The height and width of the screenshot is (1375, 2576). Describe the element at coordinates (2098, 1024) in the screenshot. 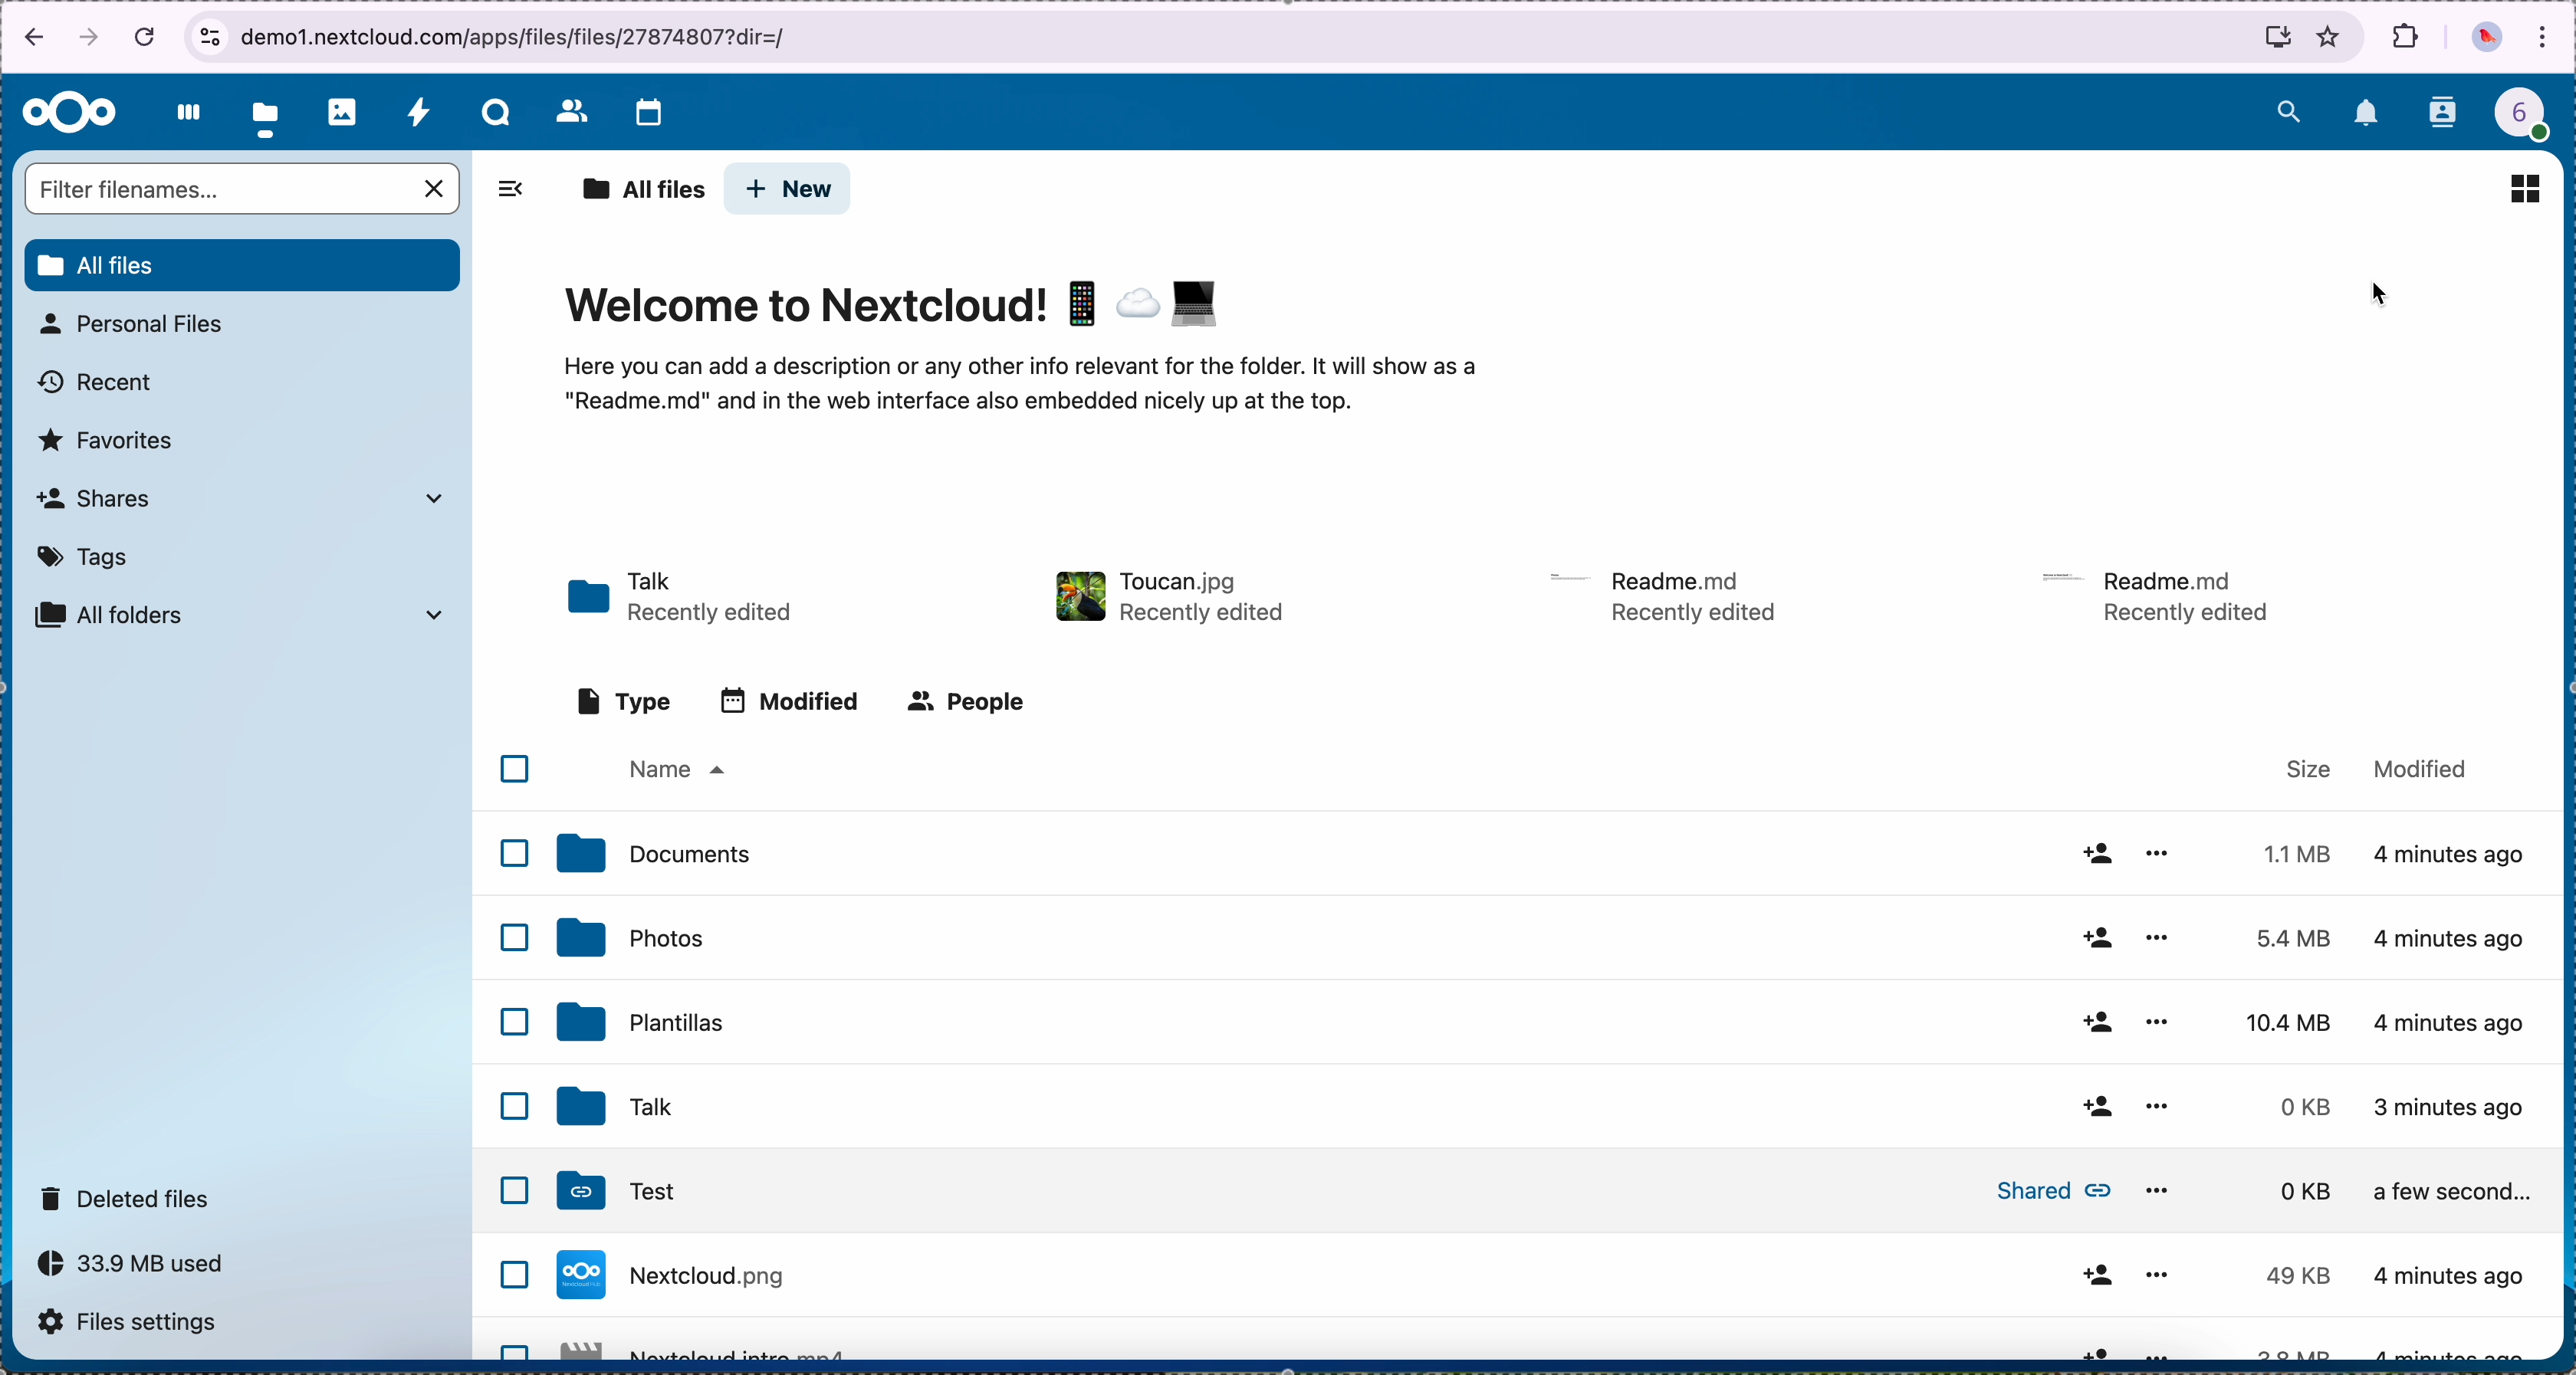

I see `share` at that location.